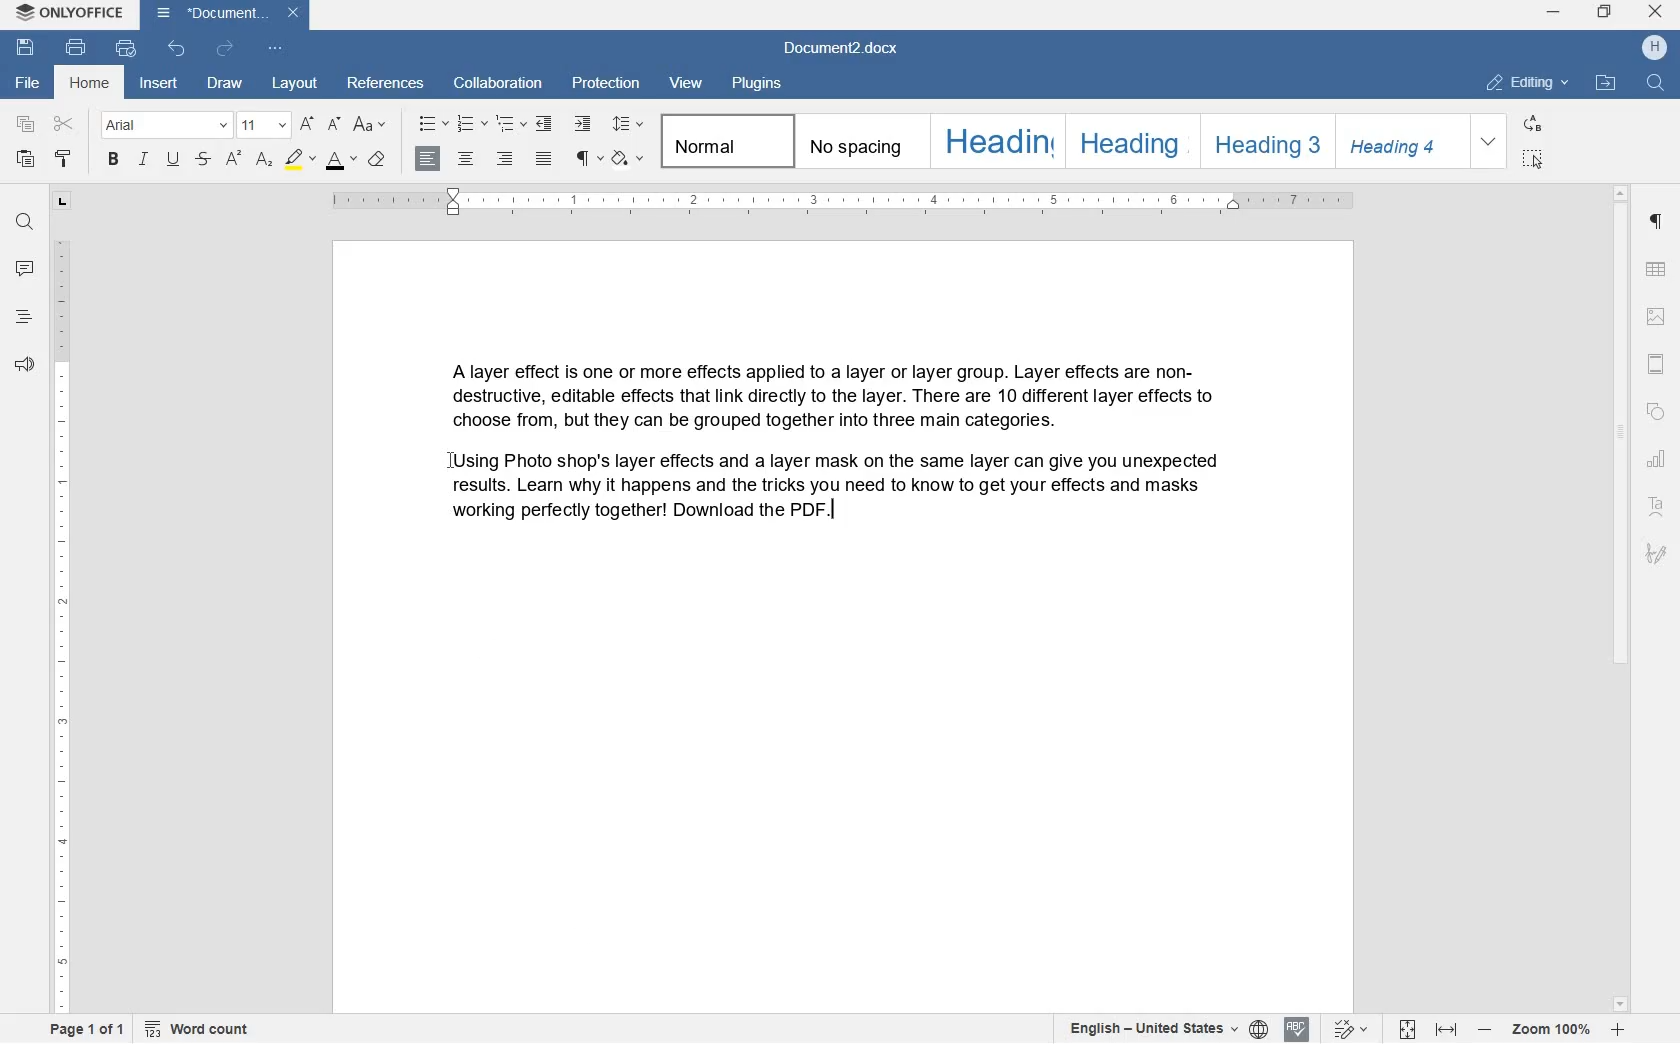  I want to click on minimize, so click(1556, 13).